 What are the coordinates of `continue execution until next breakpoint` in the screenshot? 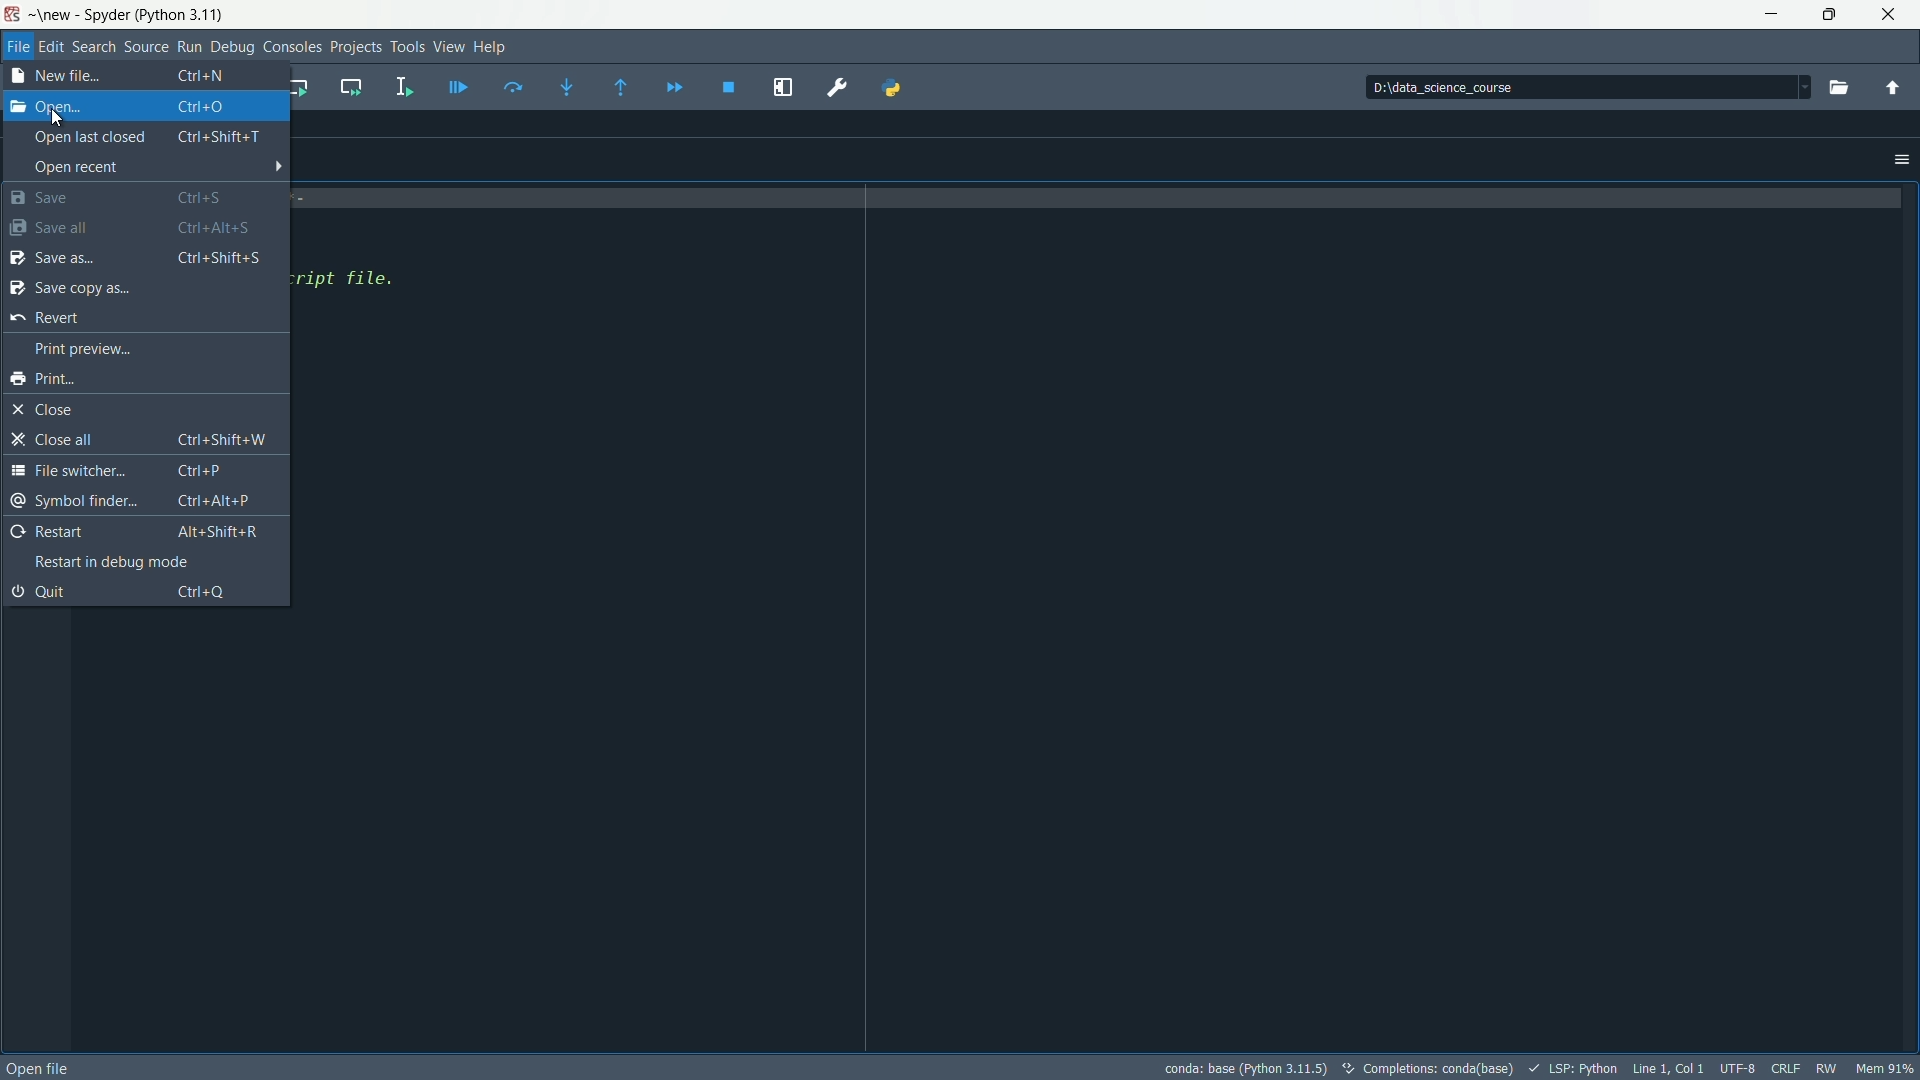 It's located at (677, 86).